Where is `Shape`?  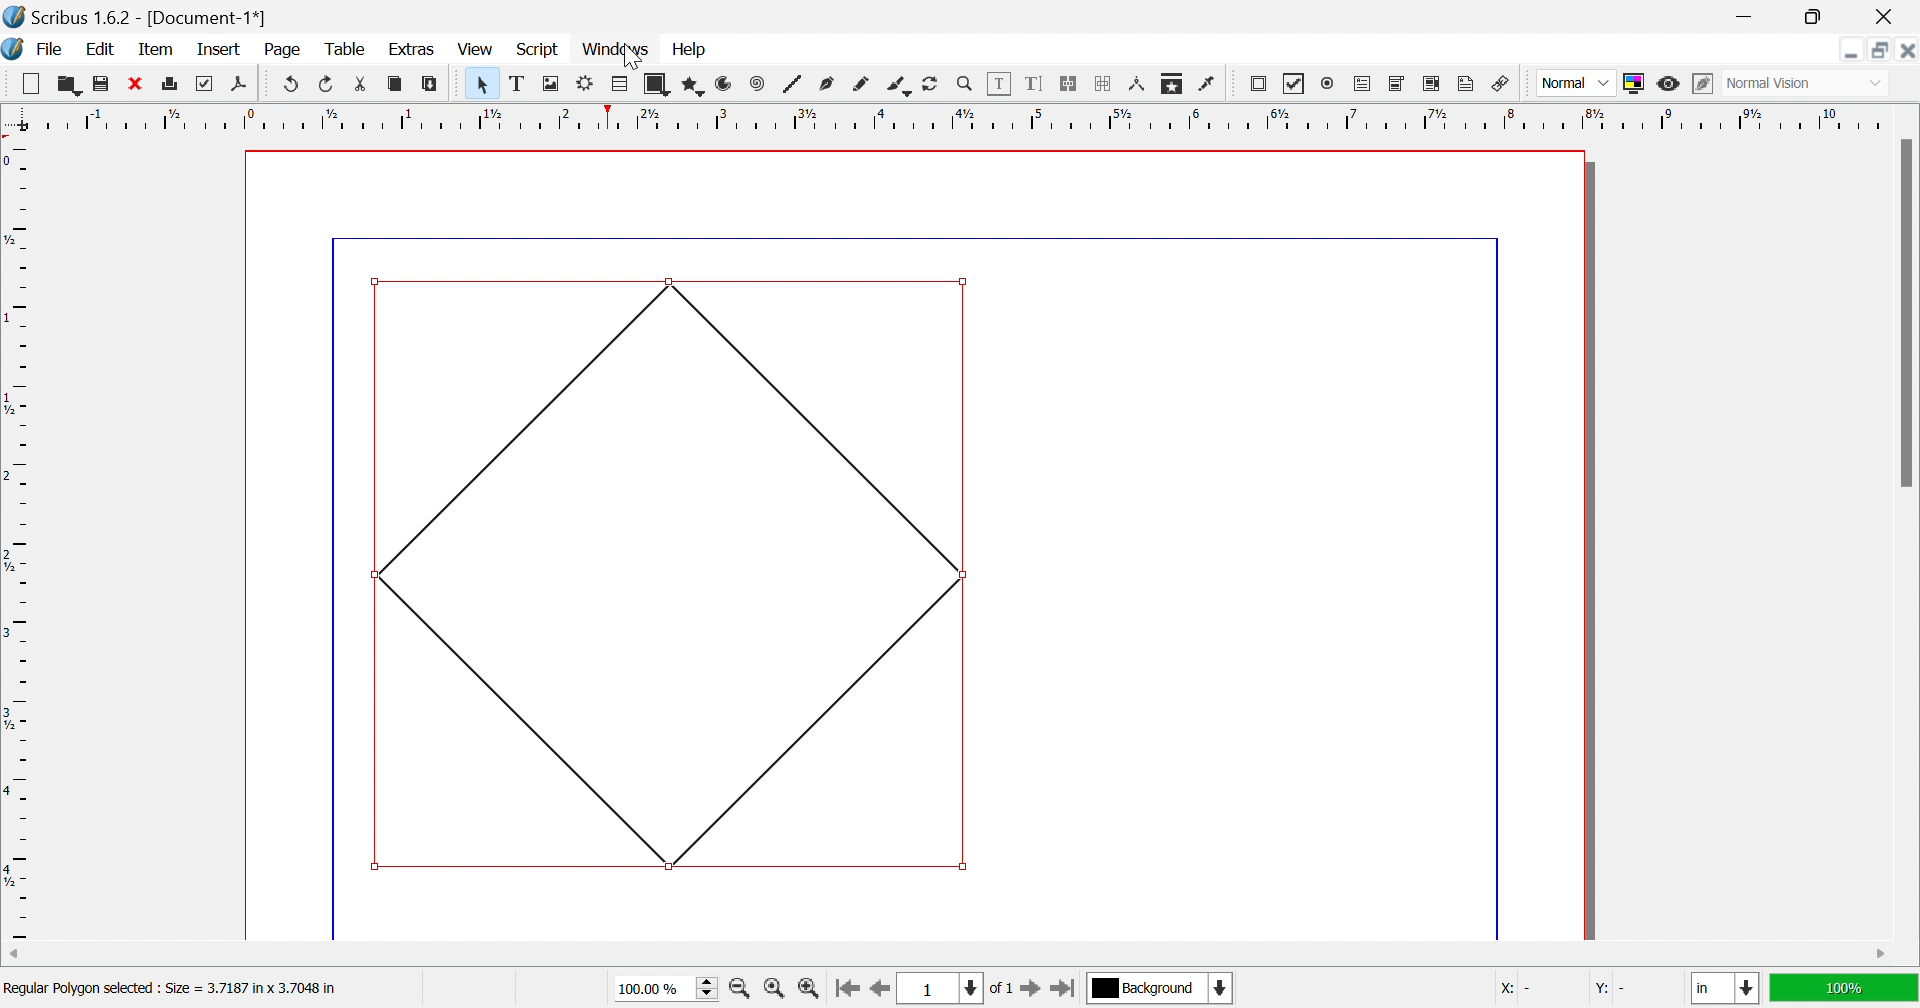
Shape is located at coordinates (660, 85).